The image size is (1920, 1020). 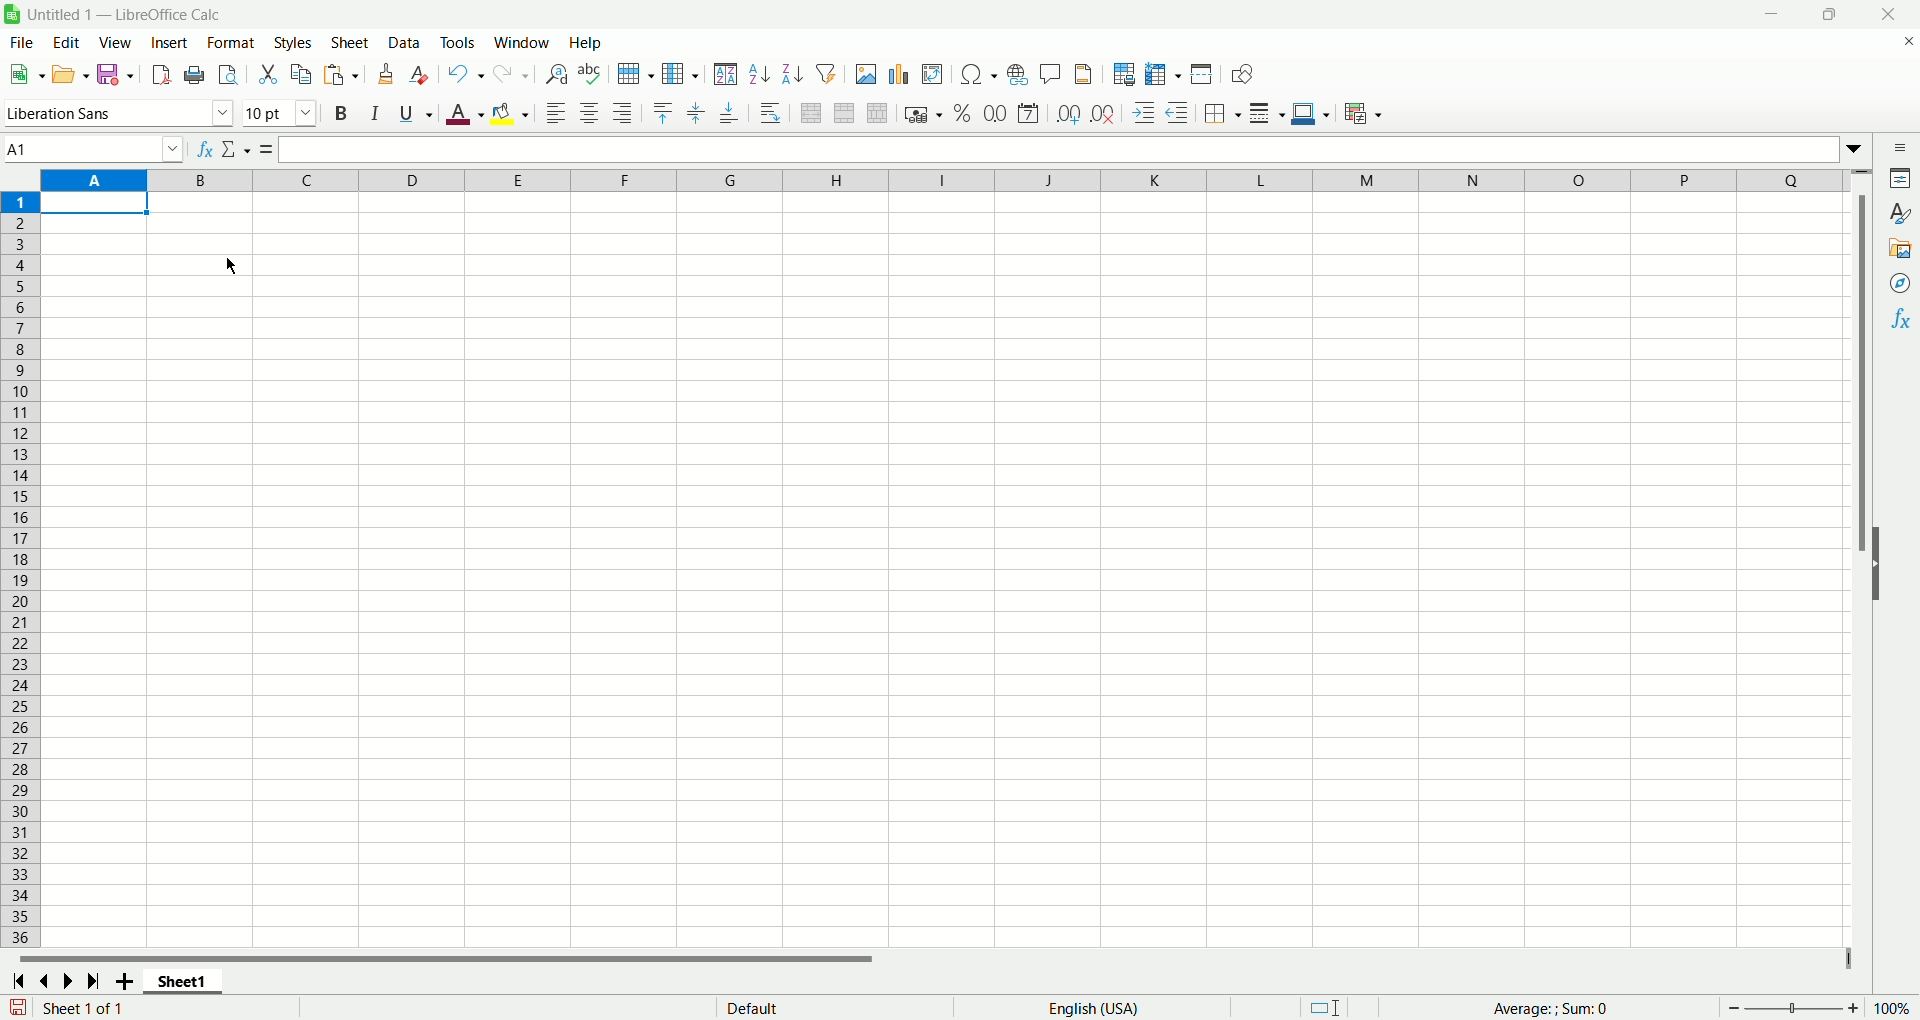 What do you see at coordinates (1070, 114) in the screenshot?
I see `add decimal place` at bounding box center [1070, 114].